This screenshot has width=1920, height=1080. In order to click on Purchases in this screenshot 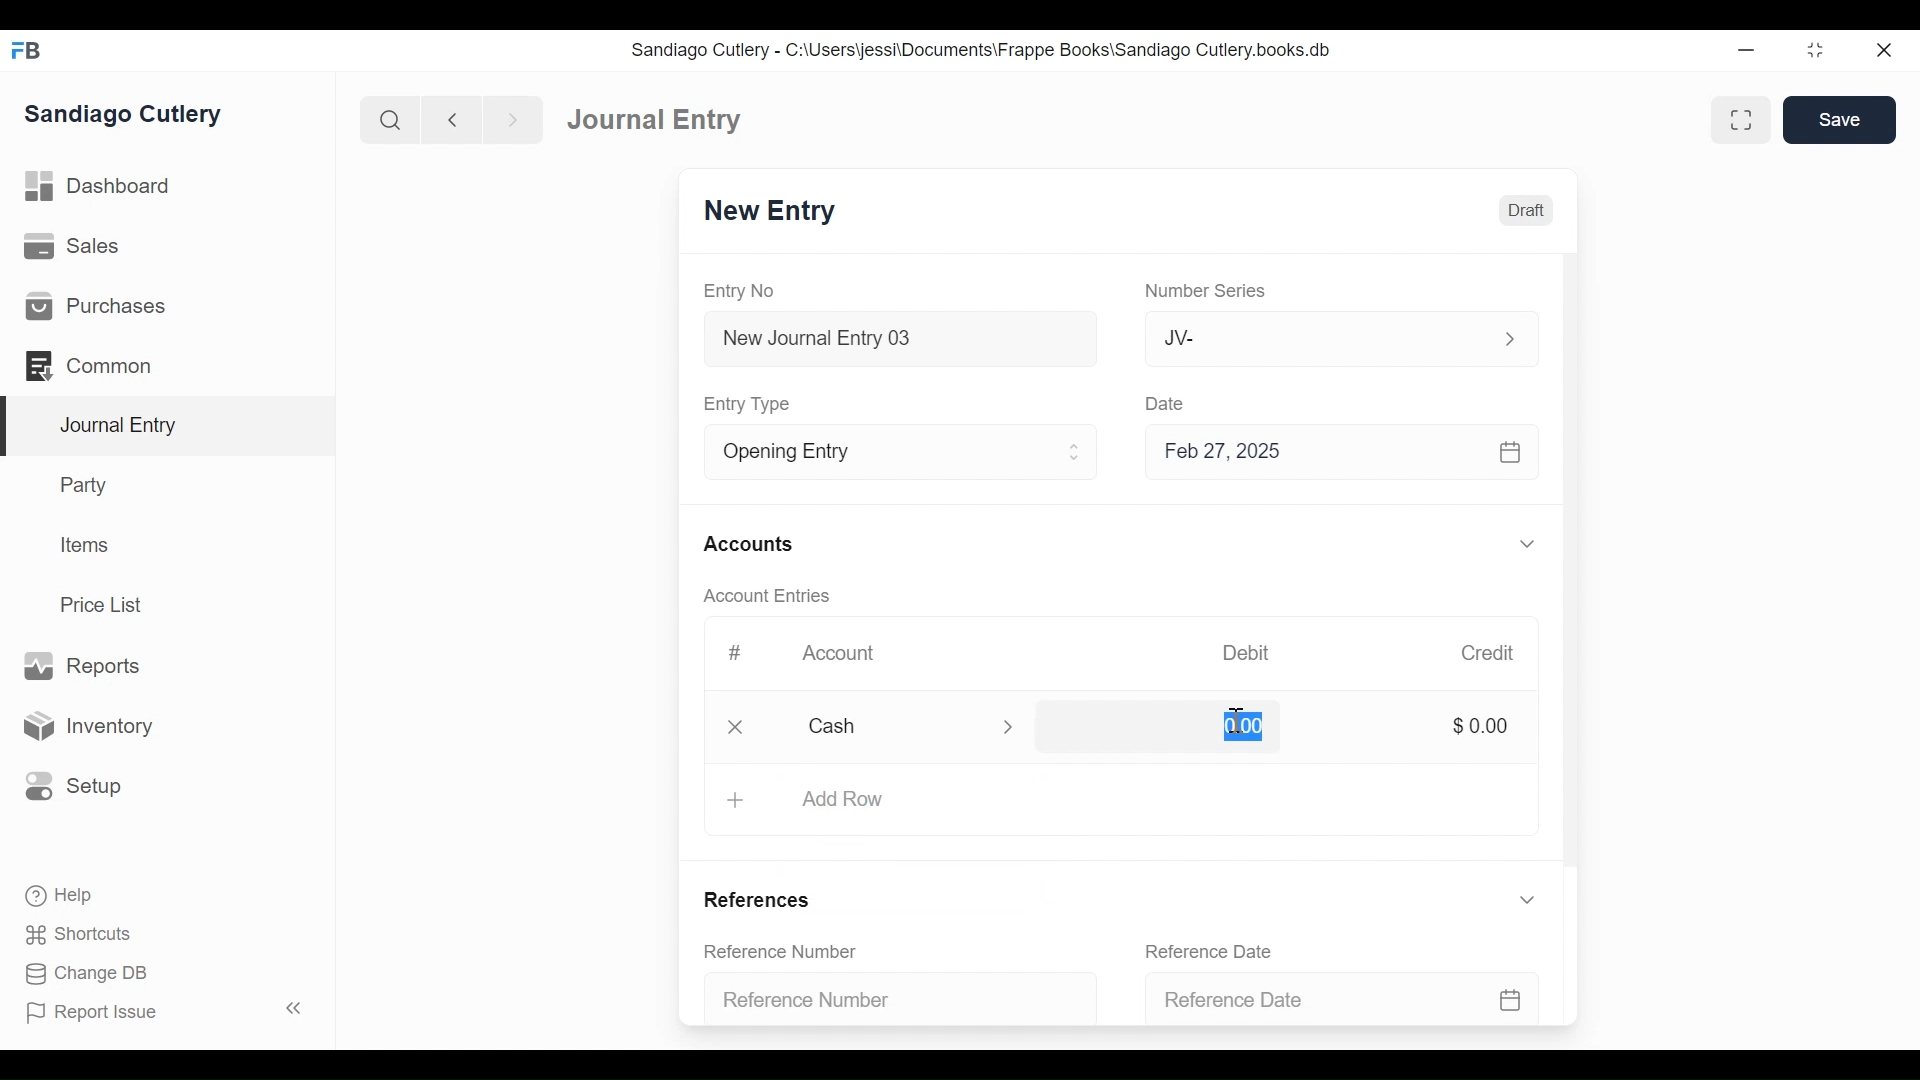, I will do `click(99, 306)`.